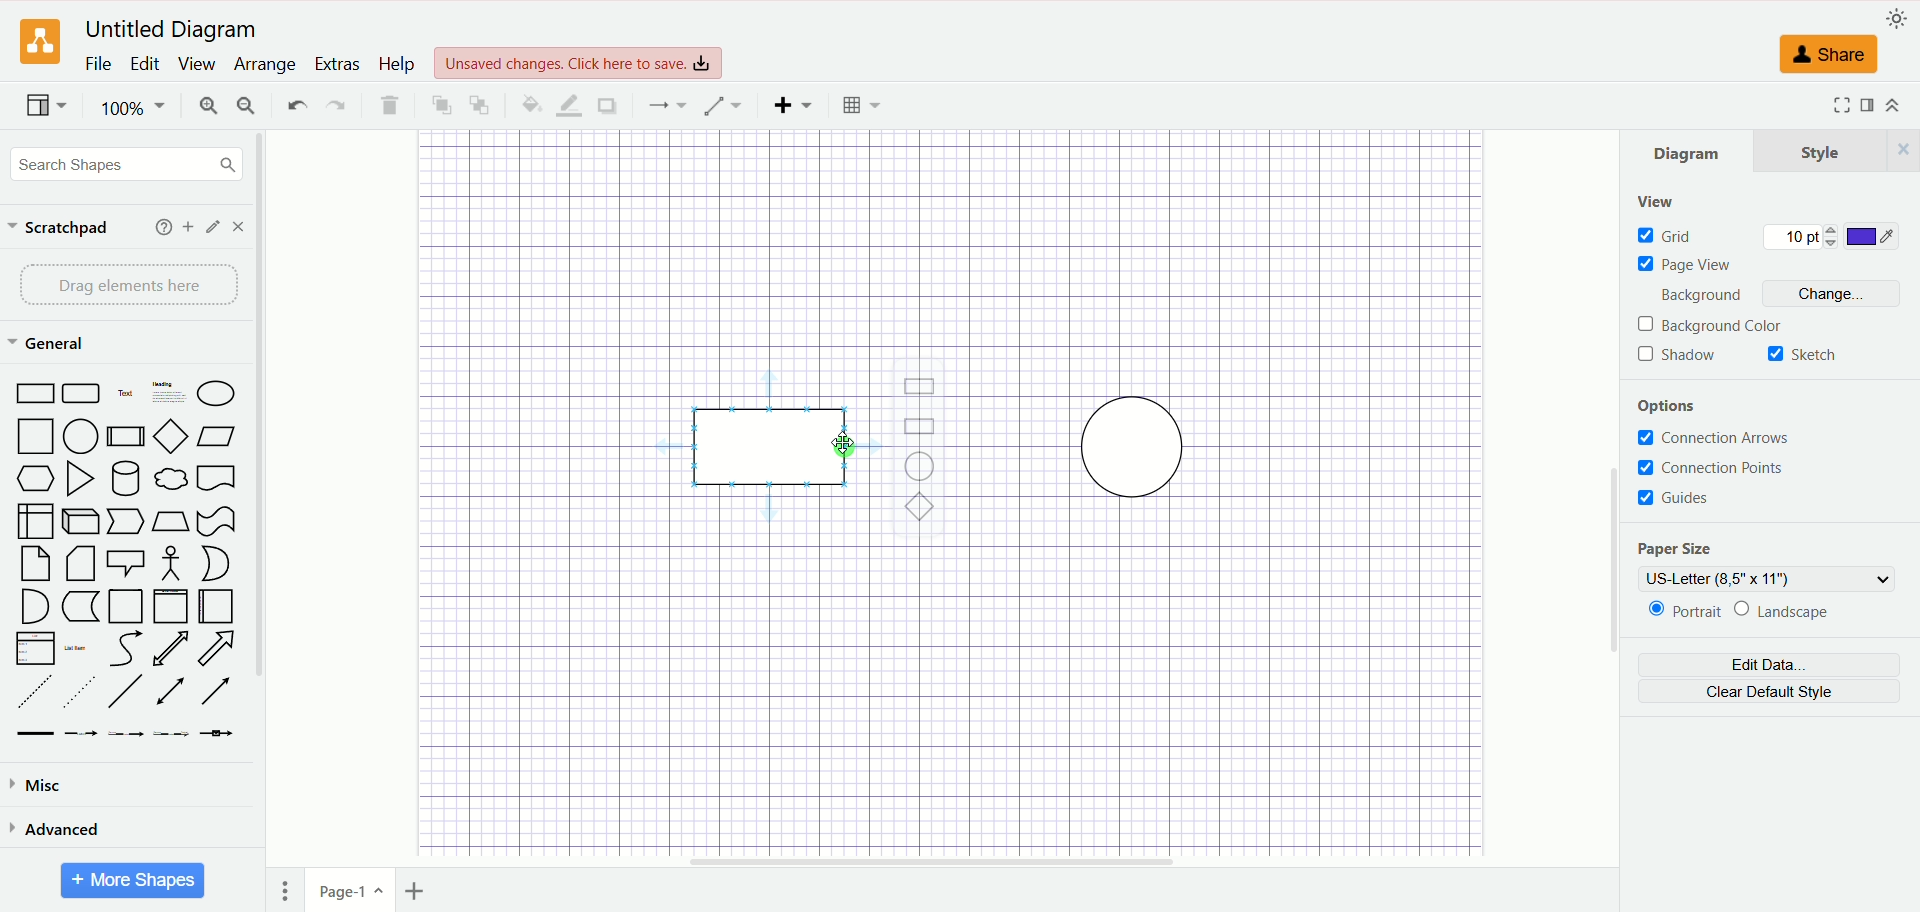  I want to click on style, so click(1837, 150).